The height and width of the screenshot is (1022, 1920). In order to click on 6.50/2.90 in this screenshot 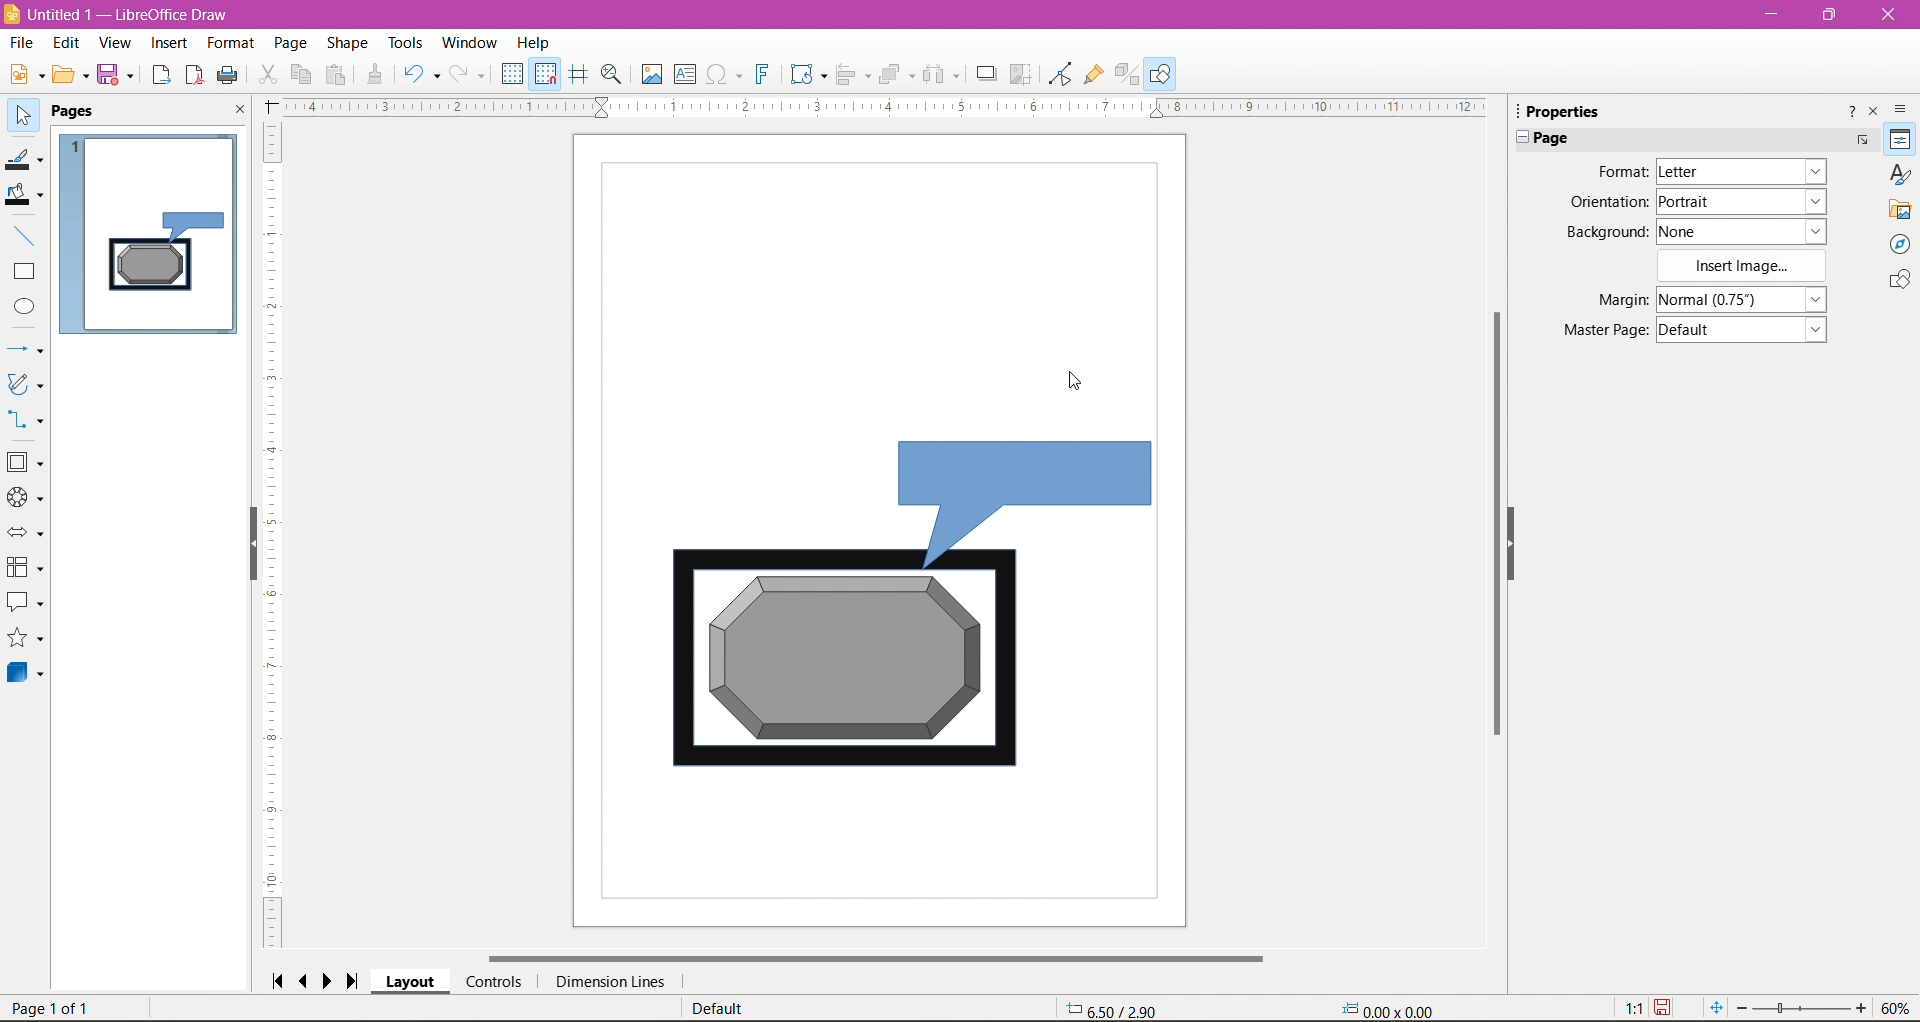, I will do `click(1112, 1008)`.